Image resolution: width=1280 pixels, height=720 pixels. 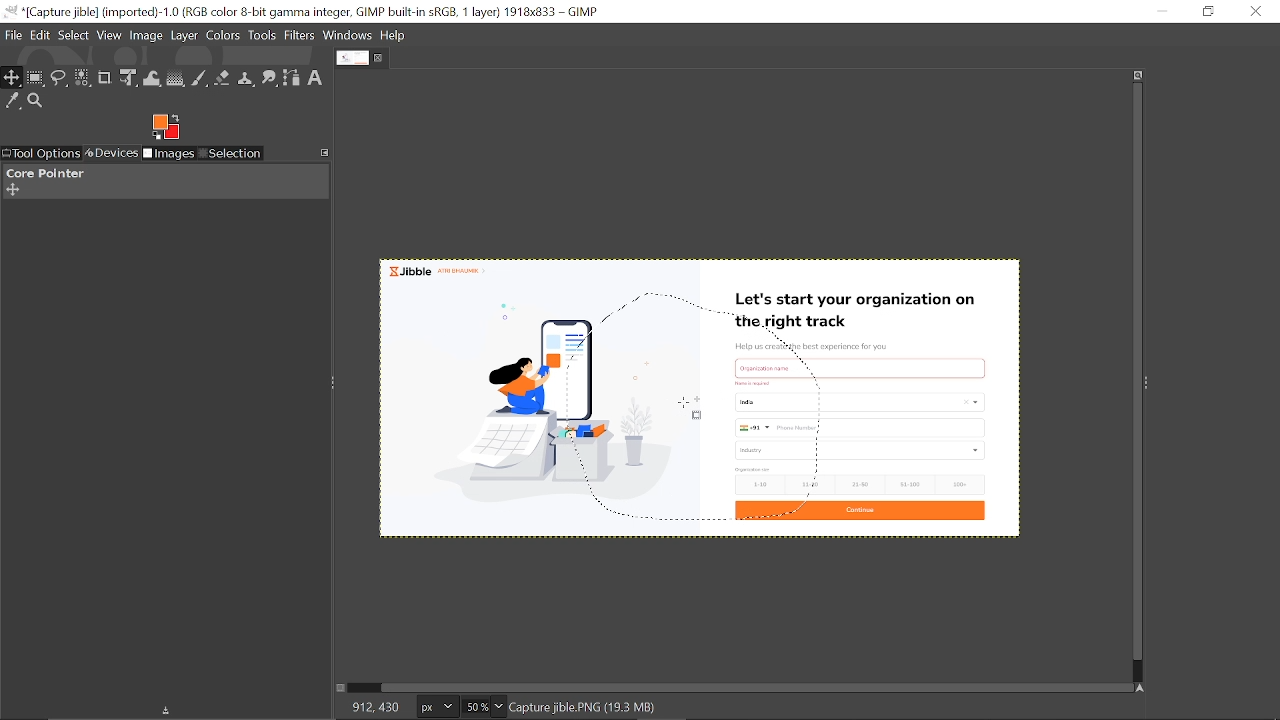 I want to click on Core painter, so click(x=43, y=173).